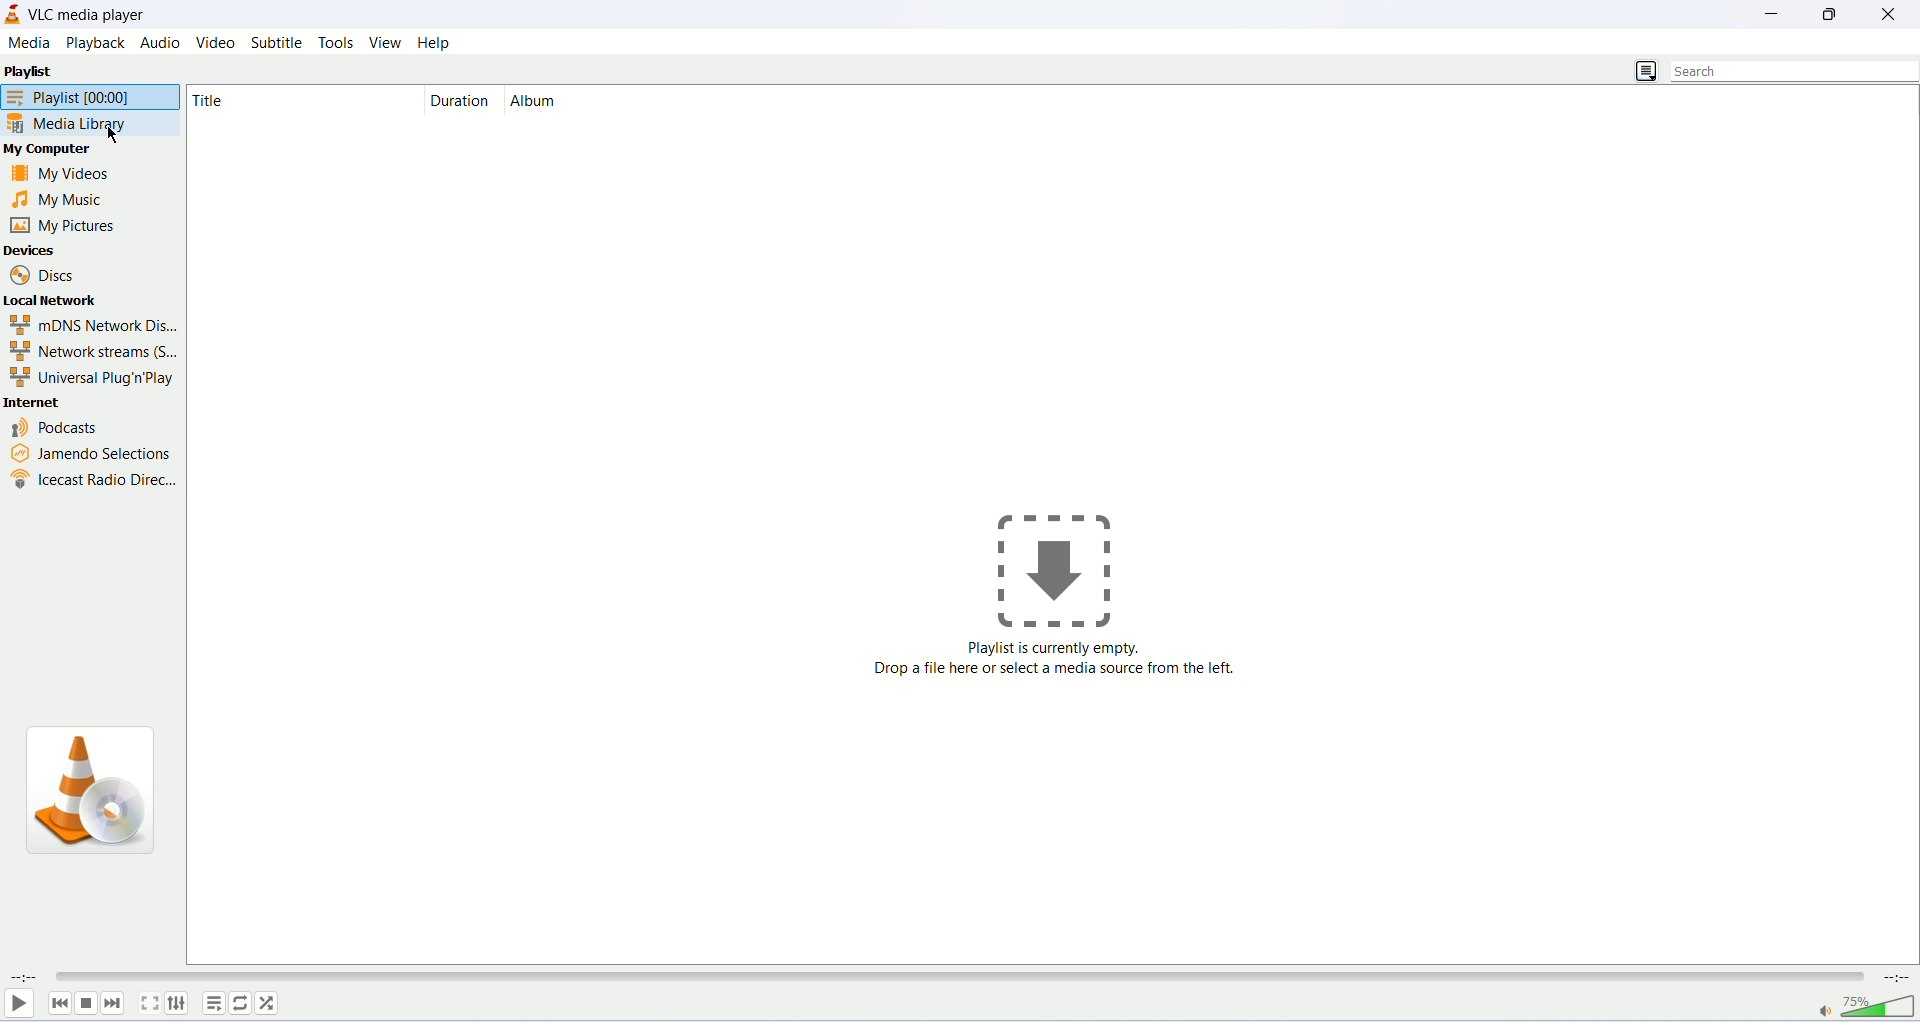 This screenshot has height=1022, width=1920. Describe the element at coordinates (1058, 675) in the screenshot. I see `playlist is currently empty. Drop a file here or select a media source from the left.` at that location.